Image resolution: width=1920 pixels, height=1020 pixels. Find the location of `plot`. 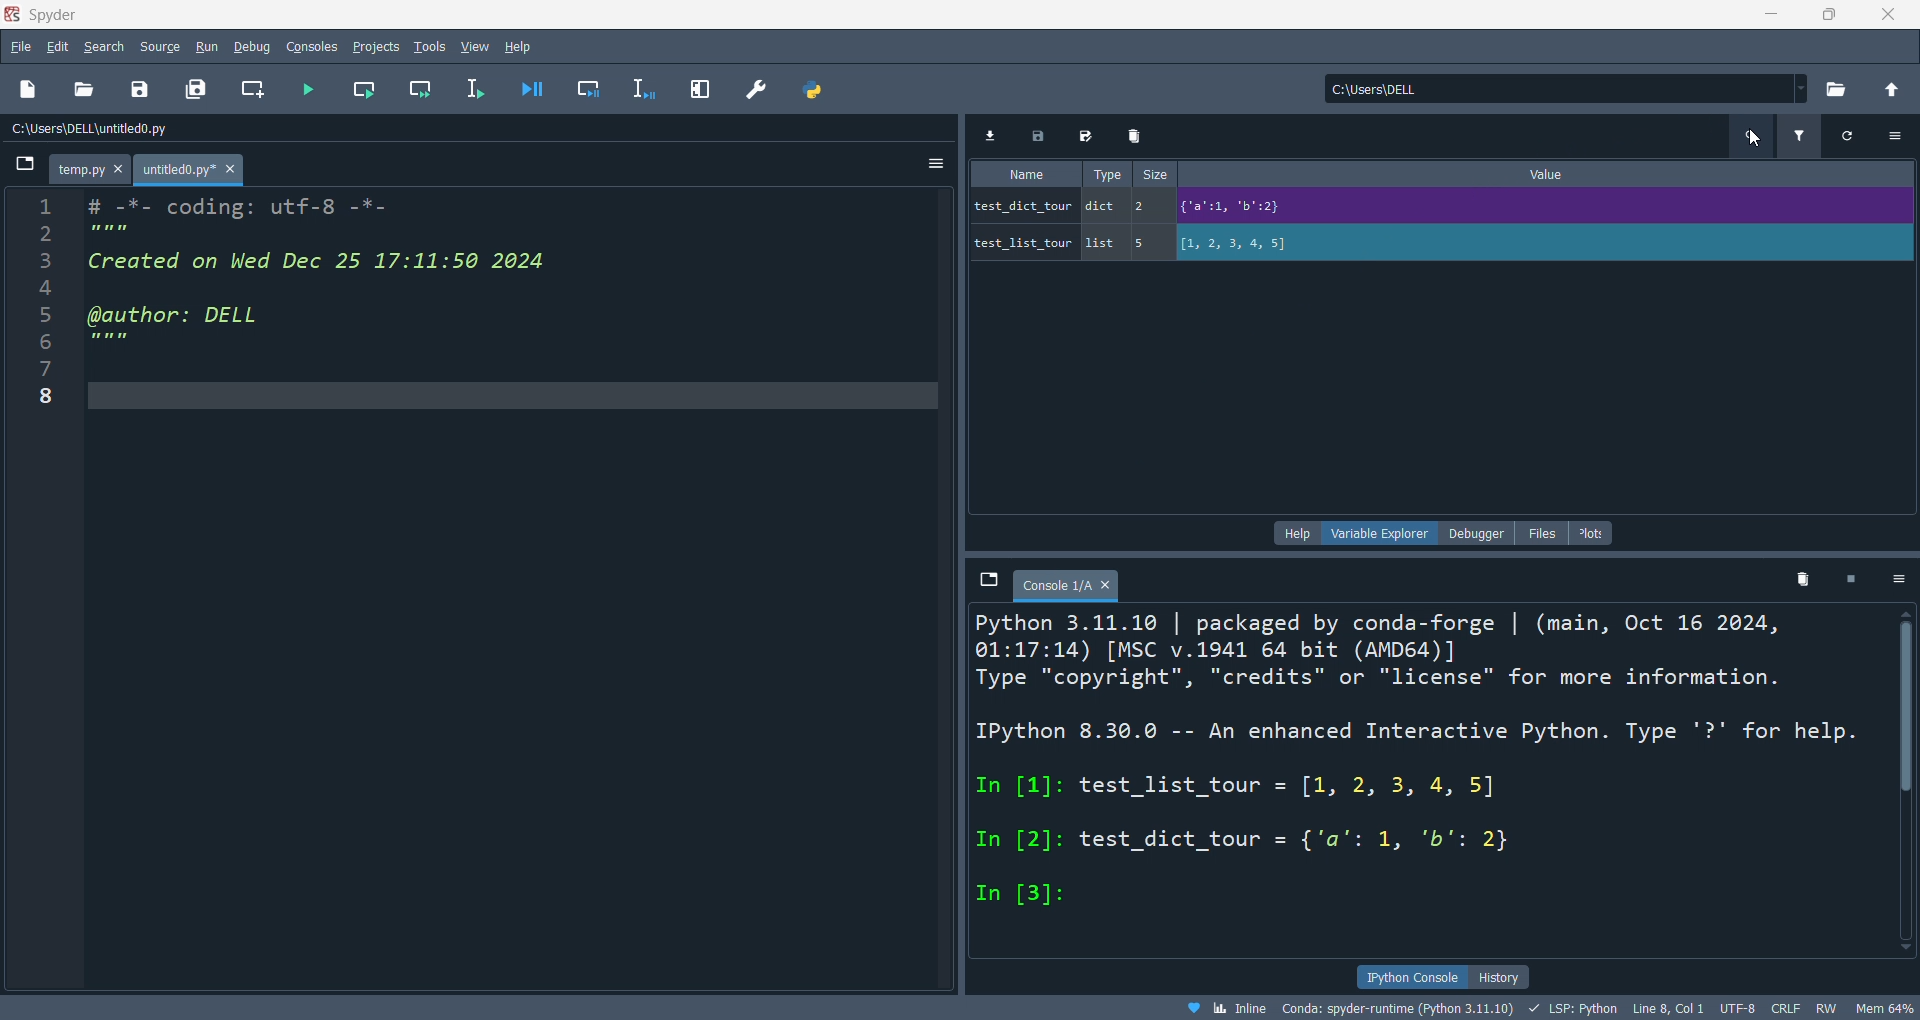

plot is located at coordinates (1595, 533).